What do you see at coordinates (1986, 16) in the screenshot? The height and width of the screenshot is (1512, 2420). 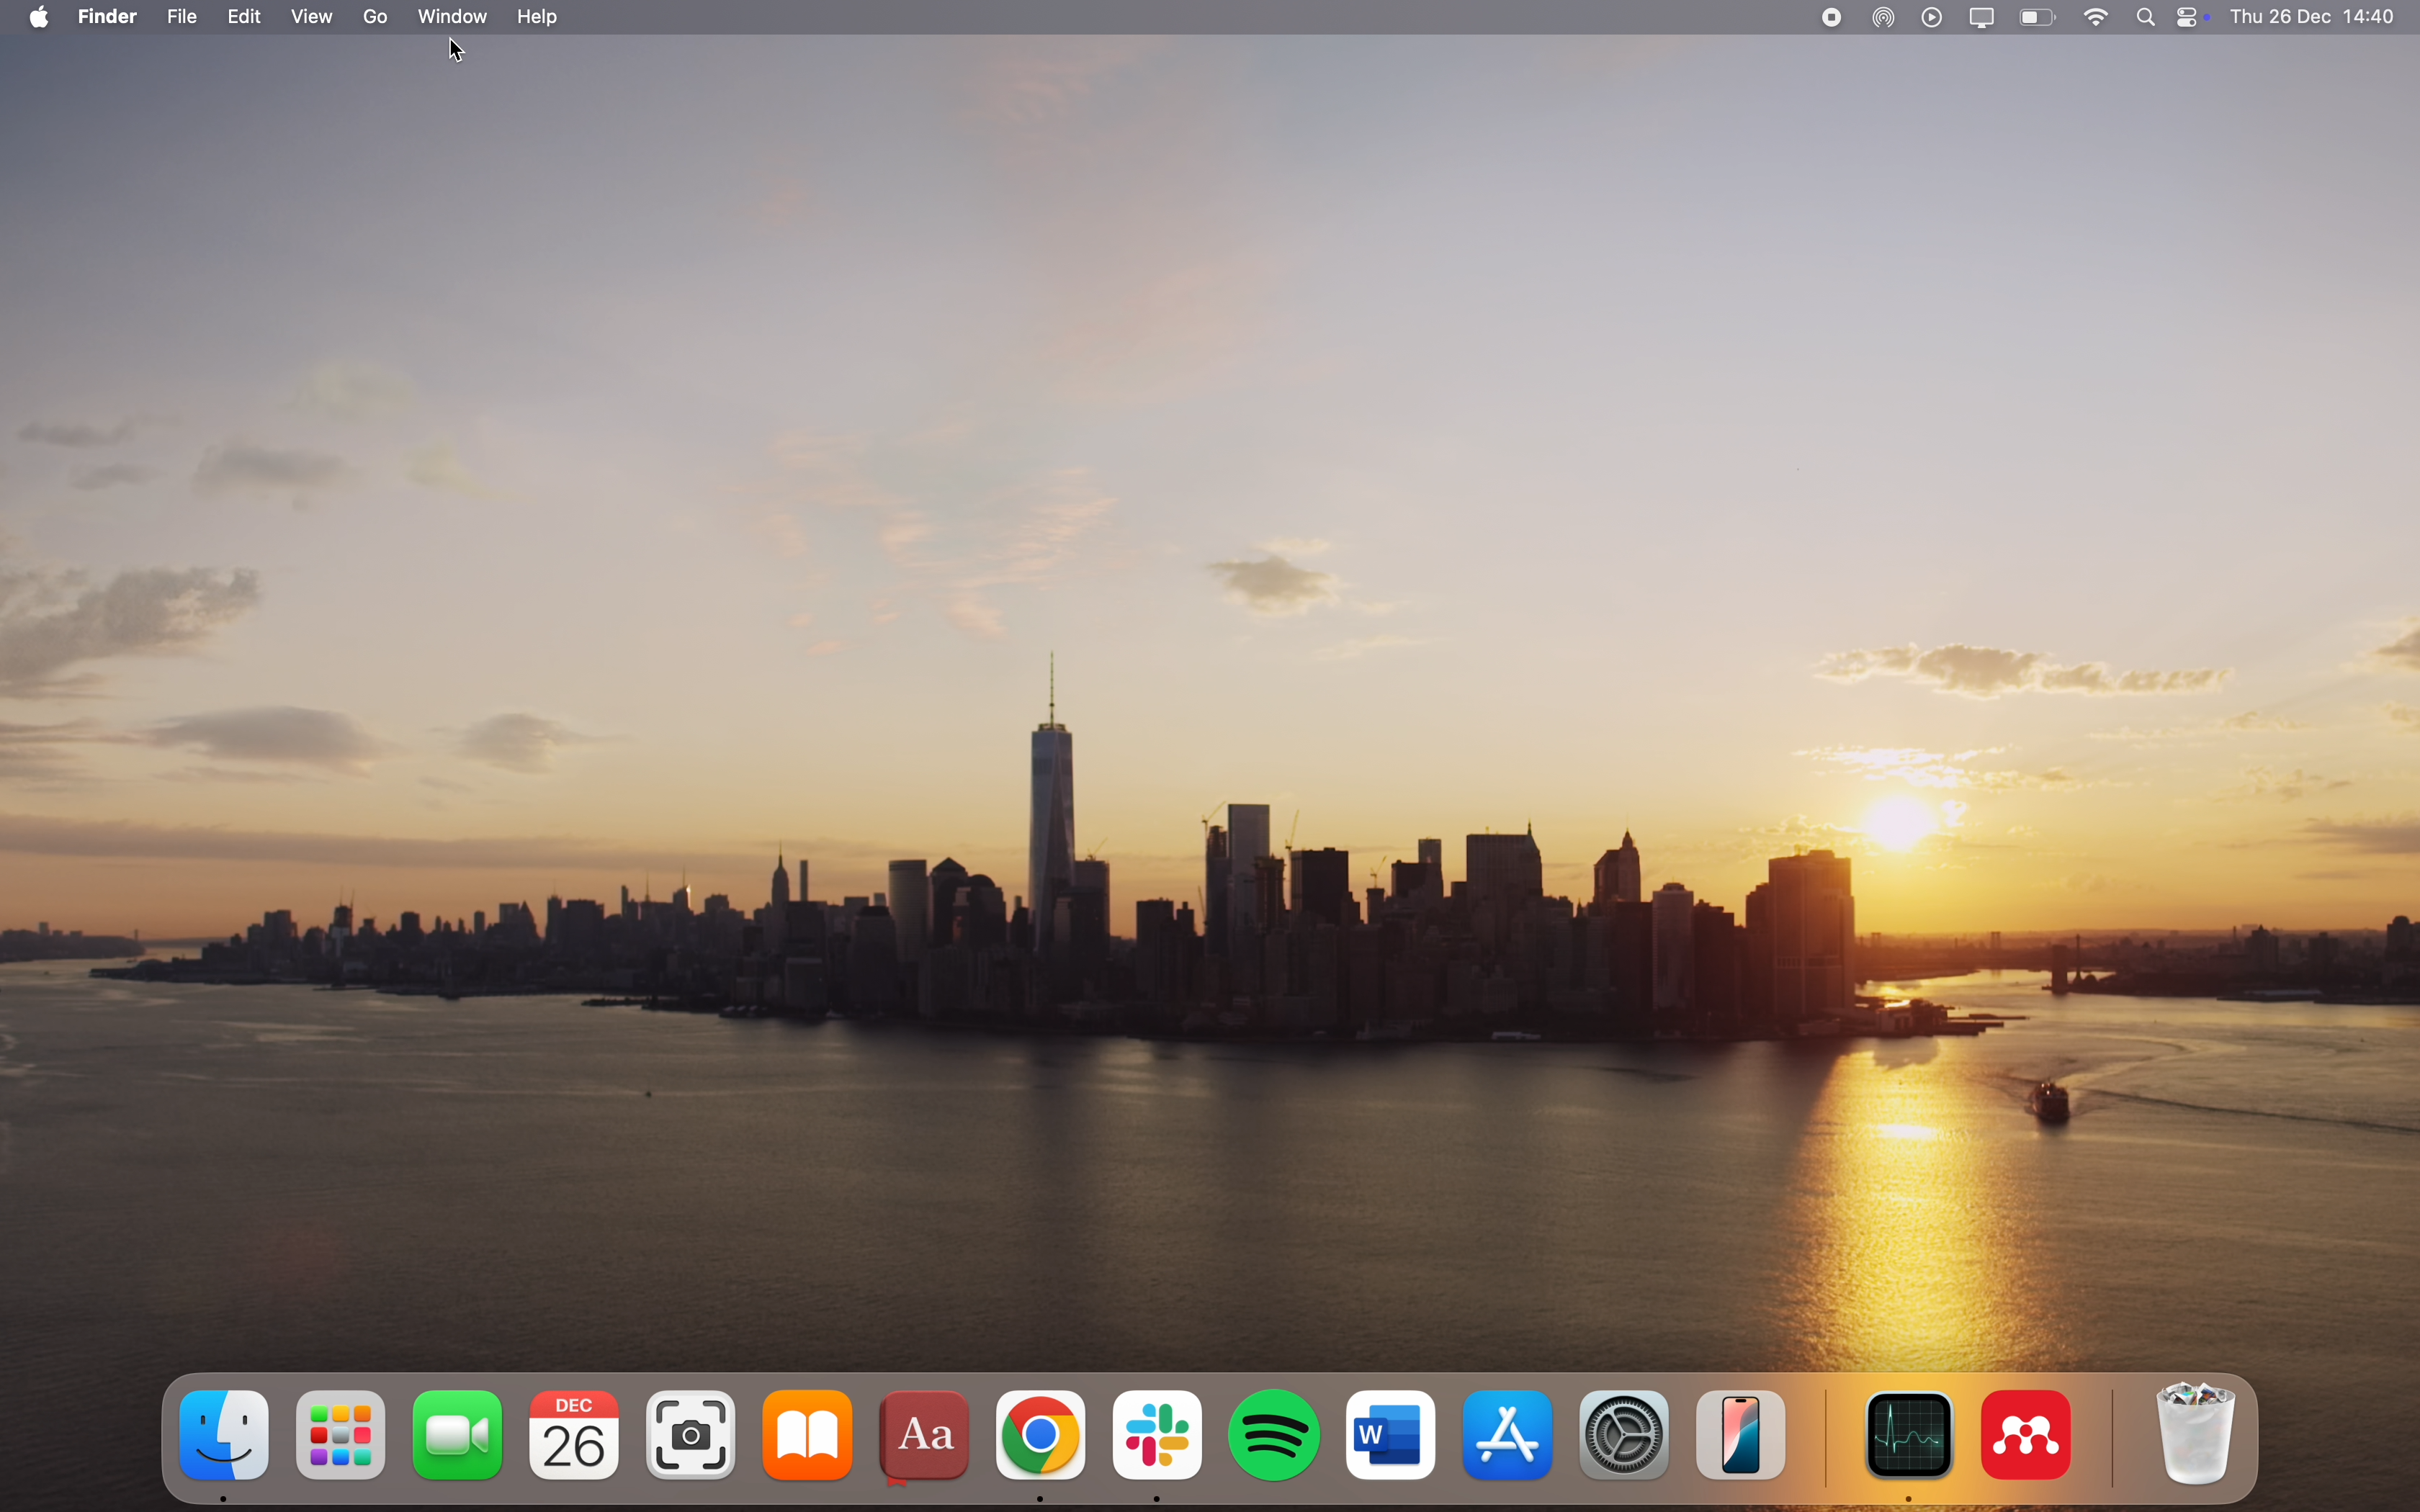 I see `screen` at bounding box center [1986, 16].